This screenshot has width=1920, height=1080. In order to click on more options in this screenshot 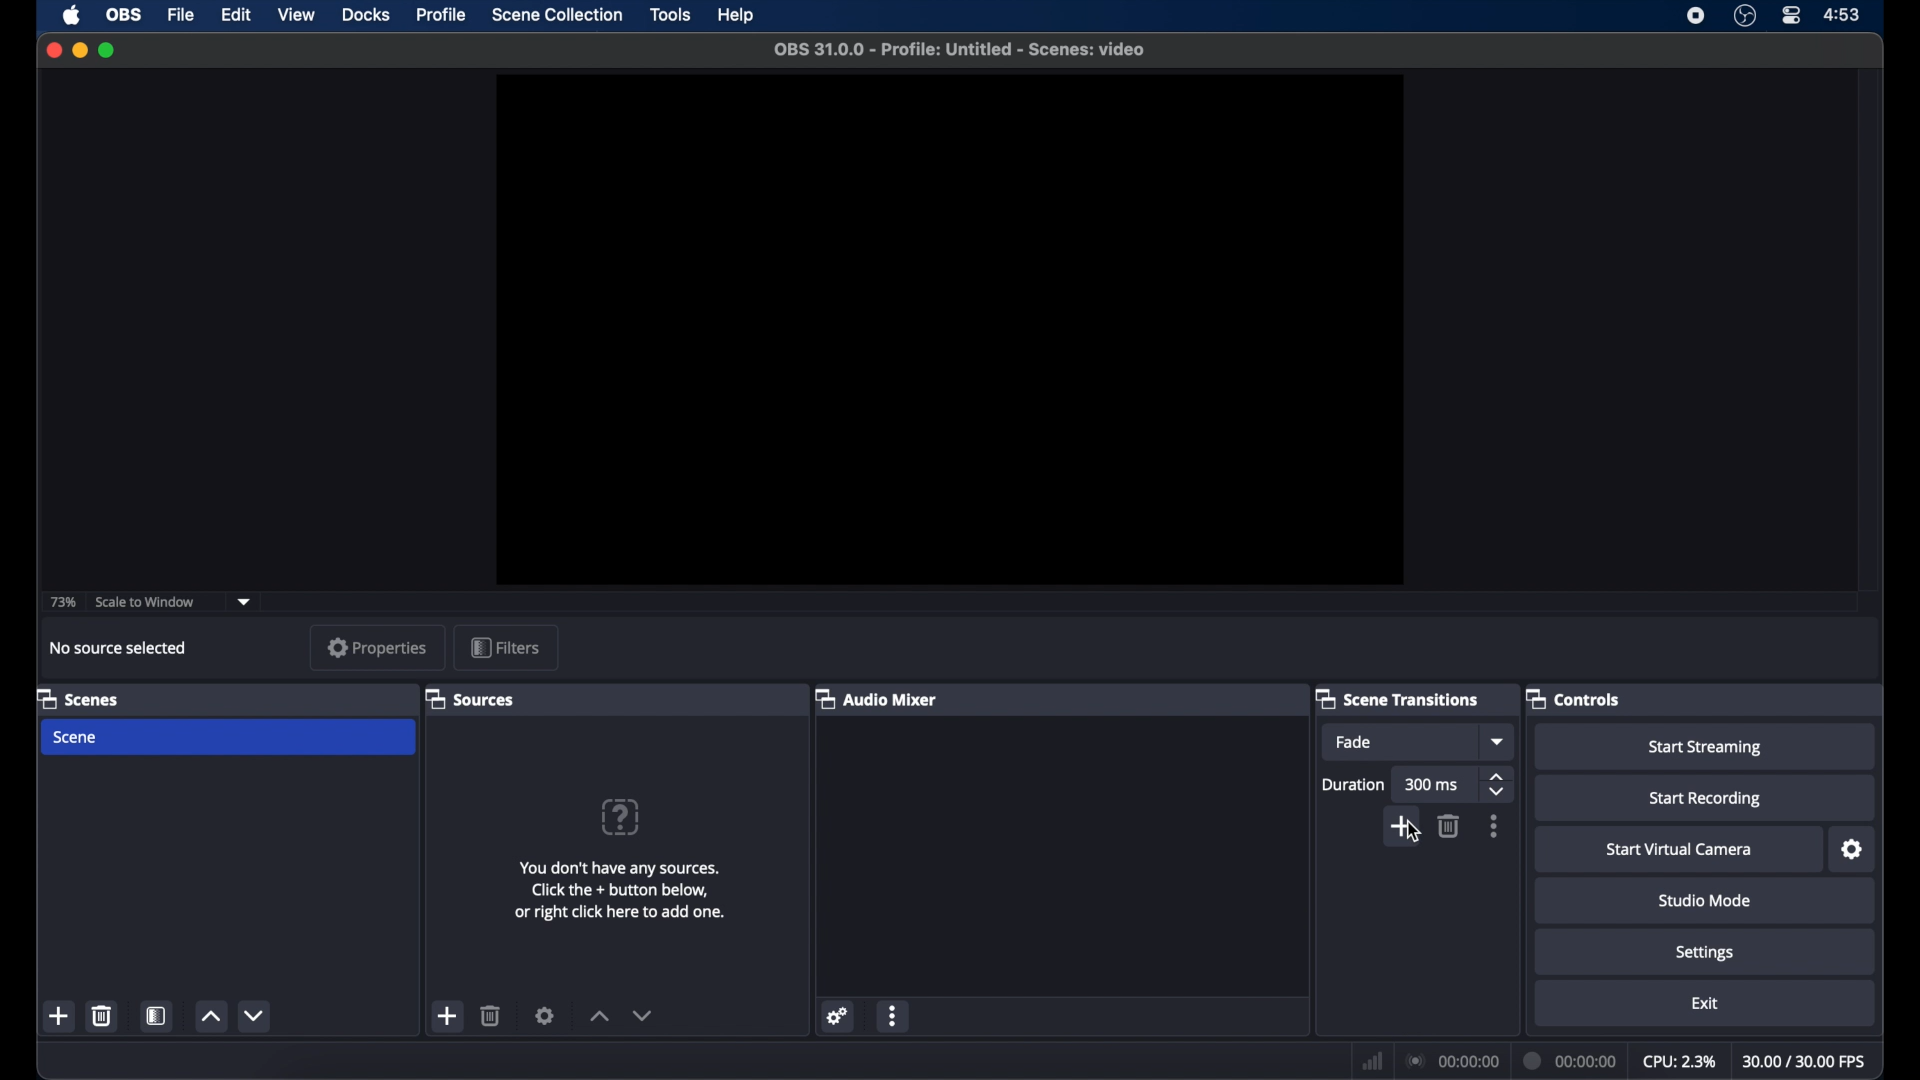, I will do `click(1495, 826)`.